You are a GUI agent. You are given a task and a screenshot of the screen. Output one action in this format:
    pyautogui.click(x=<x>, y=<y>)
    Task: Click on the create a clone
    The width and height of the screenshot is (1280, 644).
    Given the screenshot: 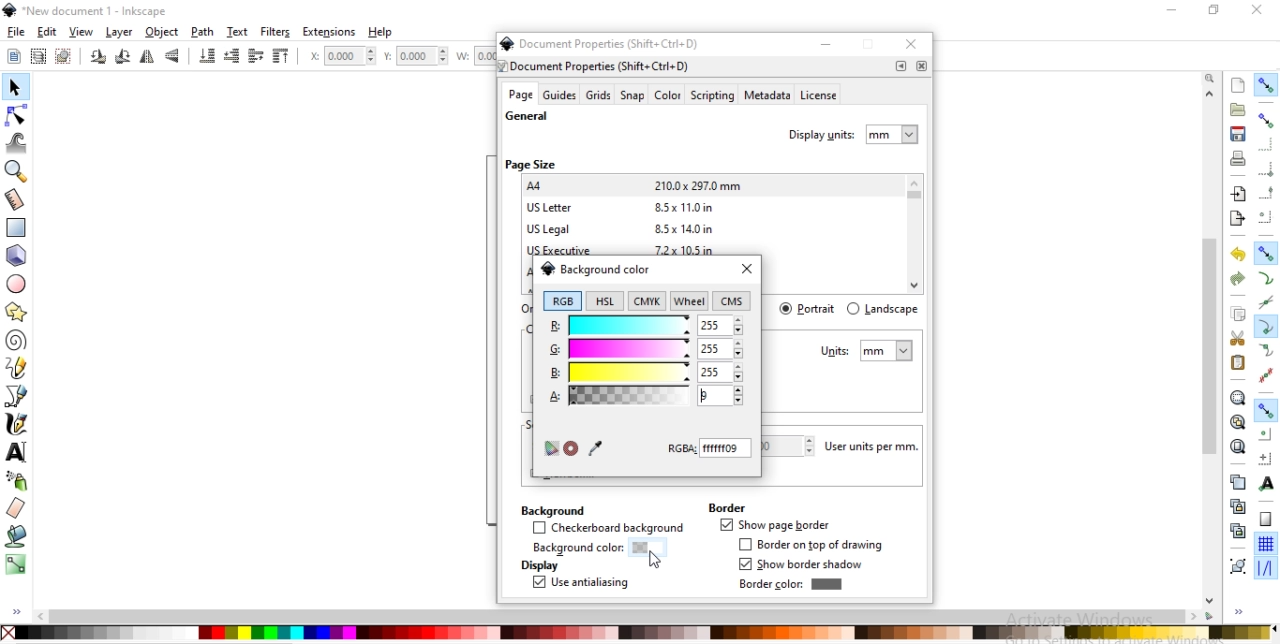 What is the action you would take?
    pyautogui.click(x=1236, y=506)
    